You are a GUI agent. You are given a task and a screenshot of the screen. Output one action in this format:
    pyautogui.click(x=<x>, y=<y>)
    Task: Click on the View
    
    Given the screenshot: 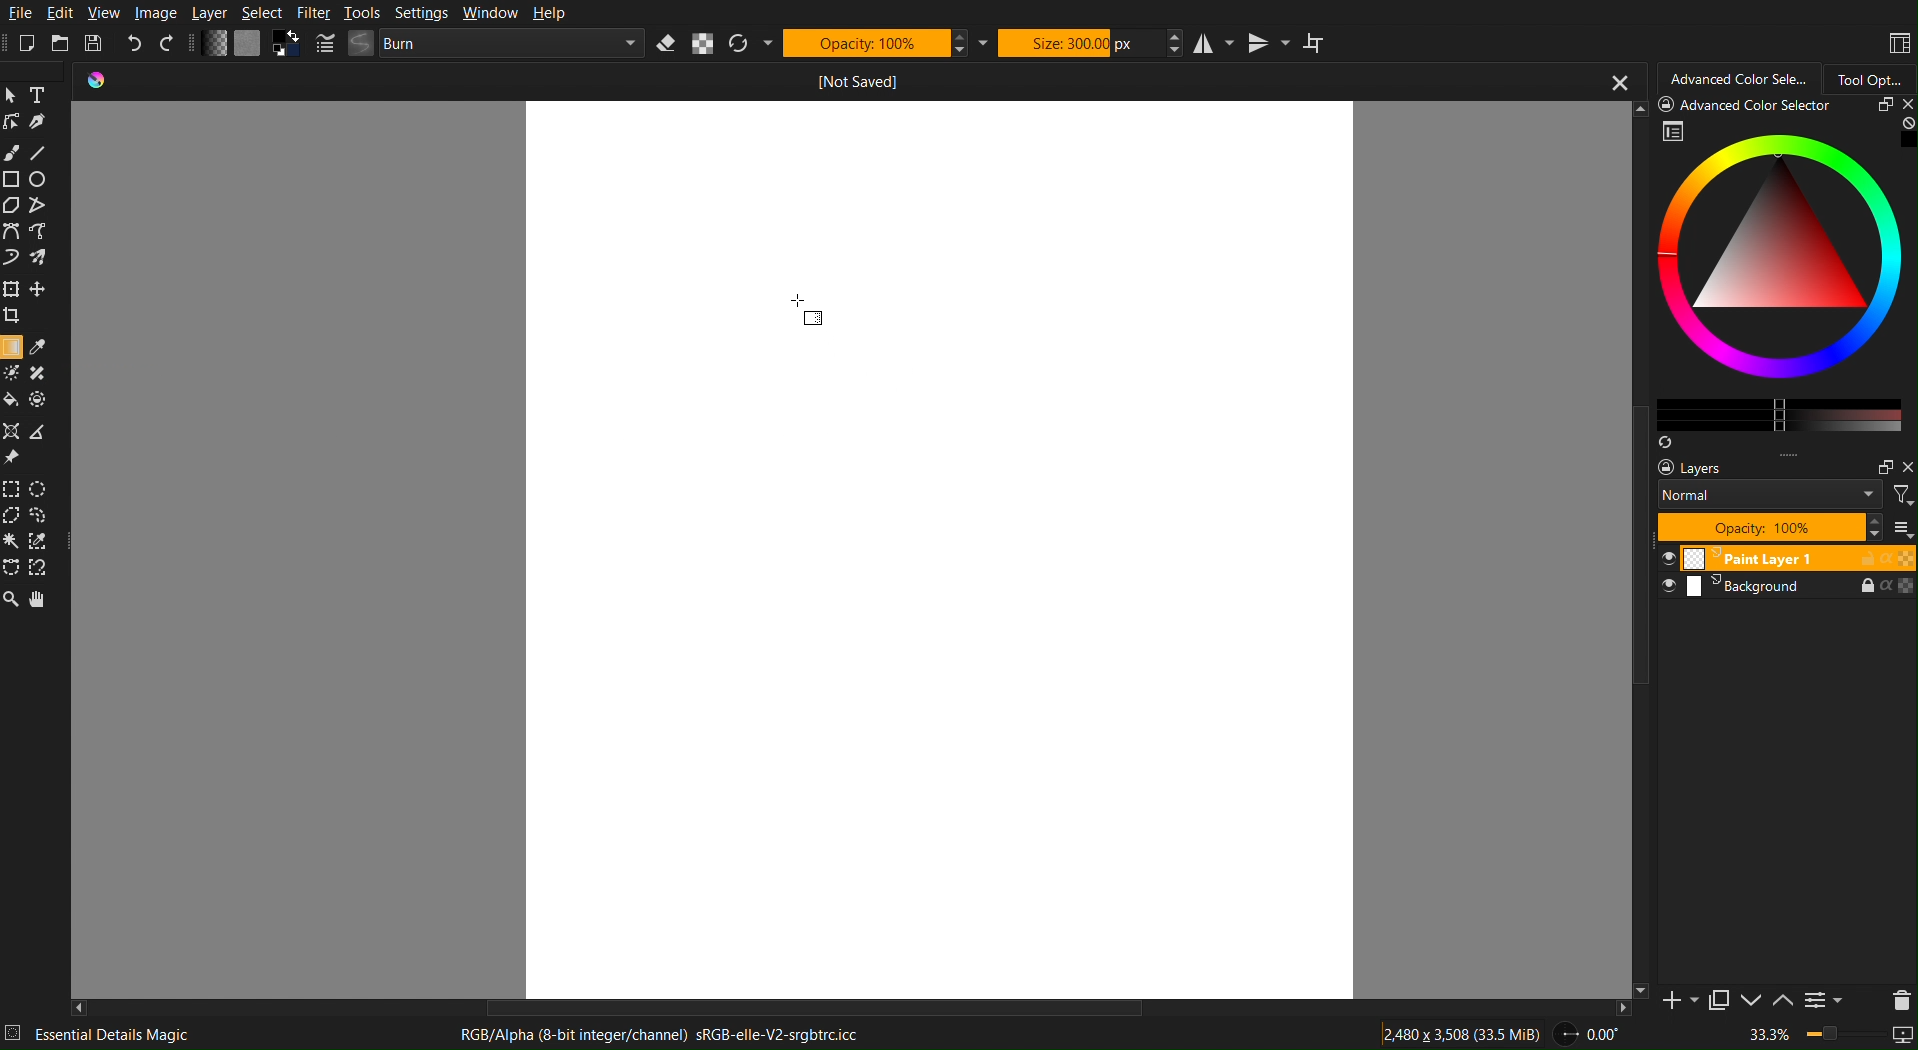 What is the action you would take?
    pyautogui.click(x=106, y=13)
    